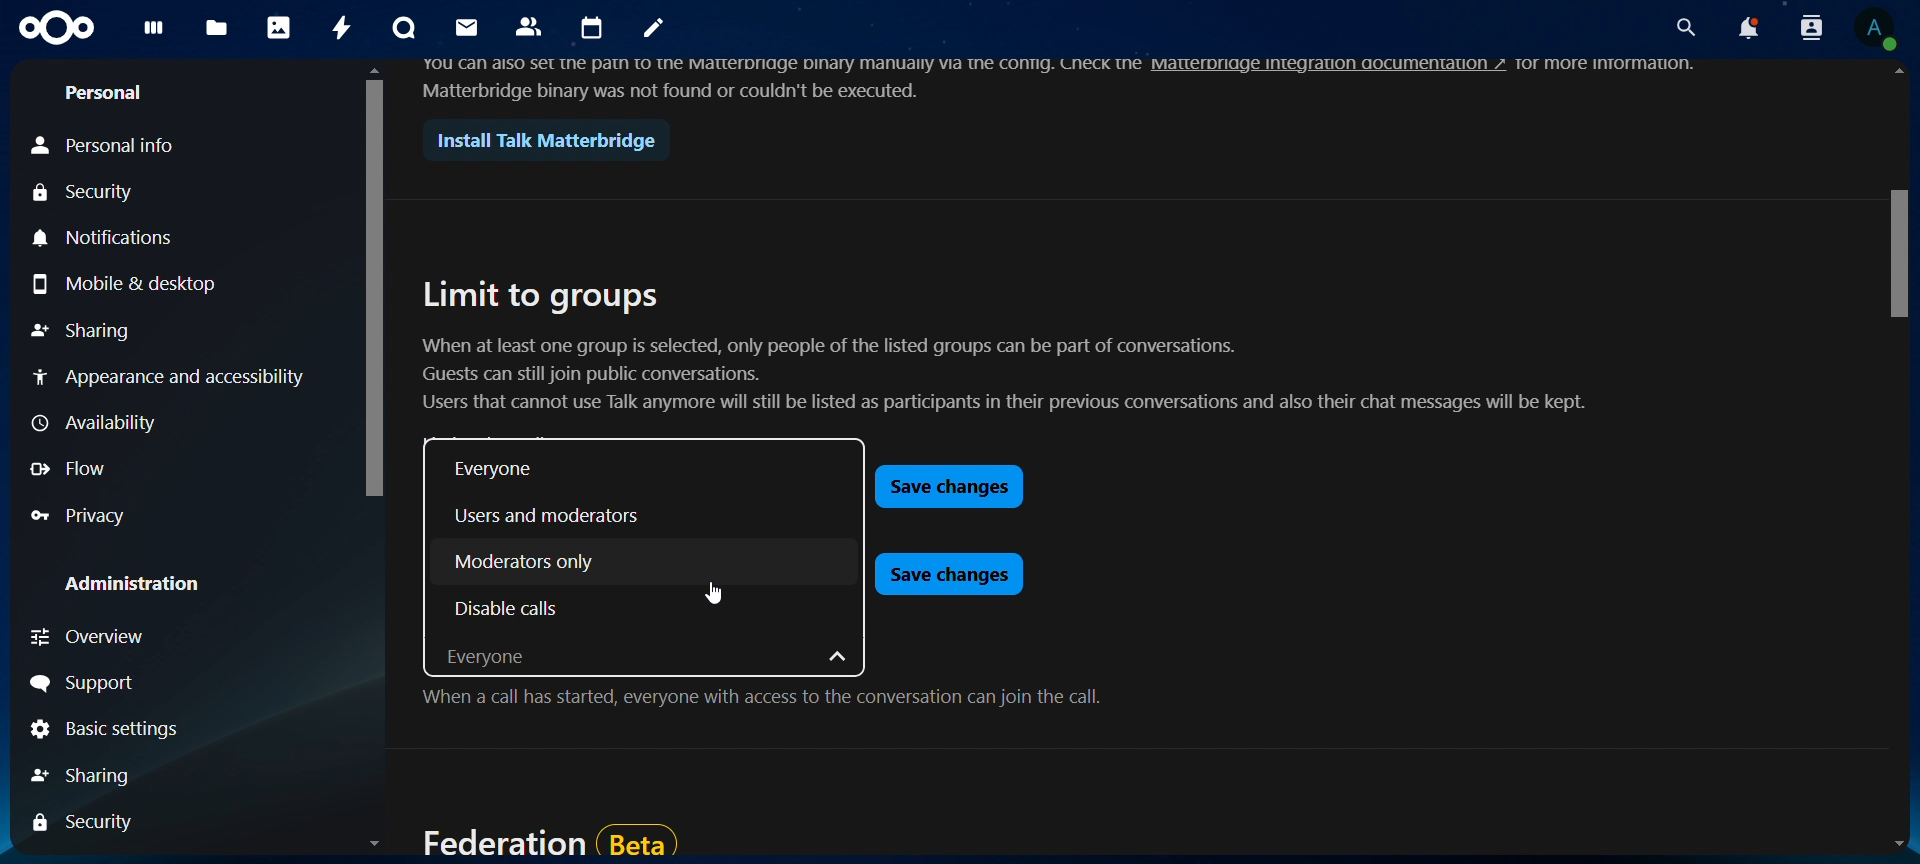  Describe the element at coordinates (119, 587) in the screenshot. I see `Administration` at that location.